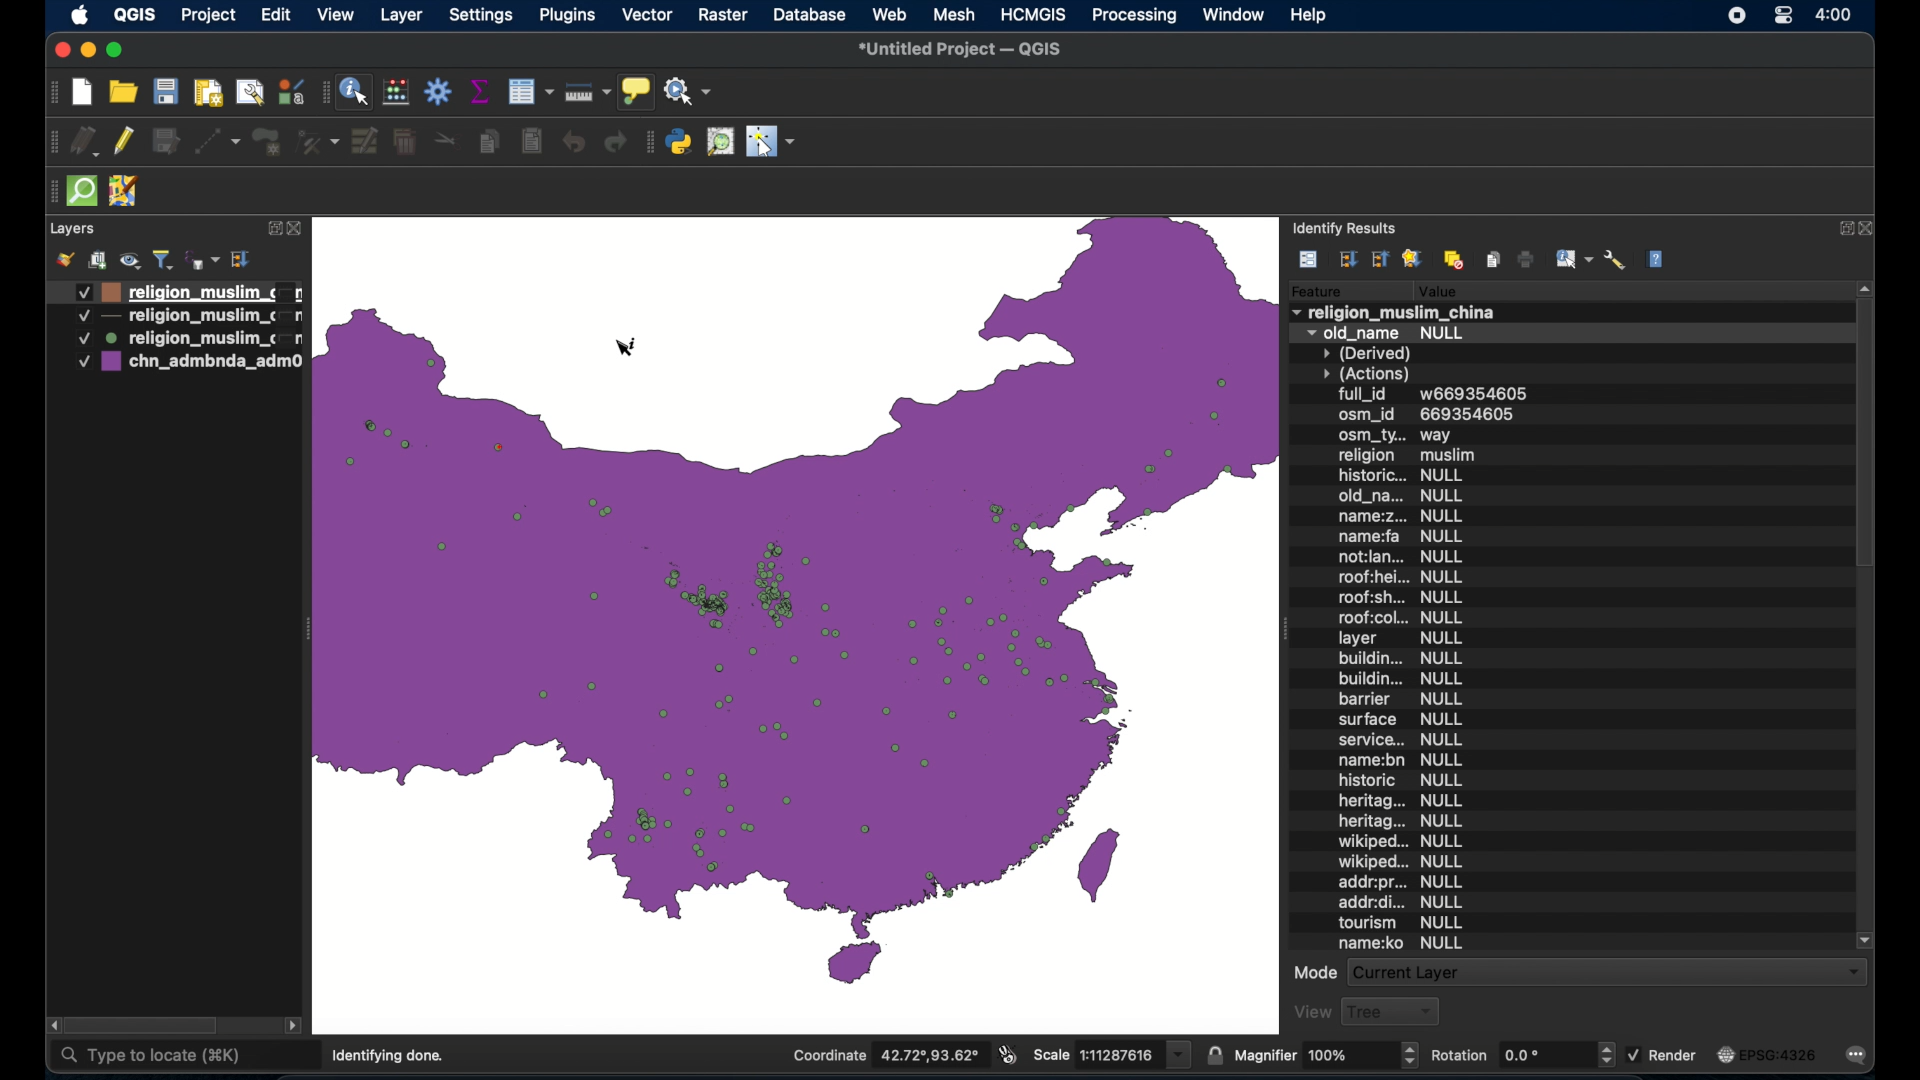  Describe the element at coordinates (1307, 1010) in the screenshot. I see `view` at that location.